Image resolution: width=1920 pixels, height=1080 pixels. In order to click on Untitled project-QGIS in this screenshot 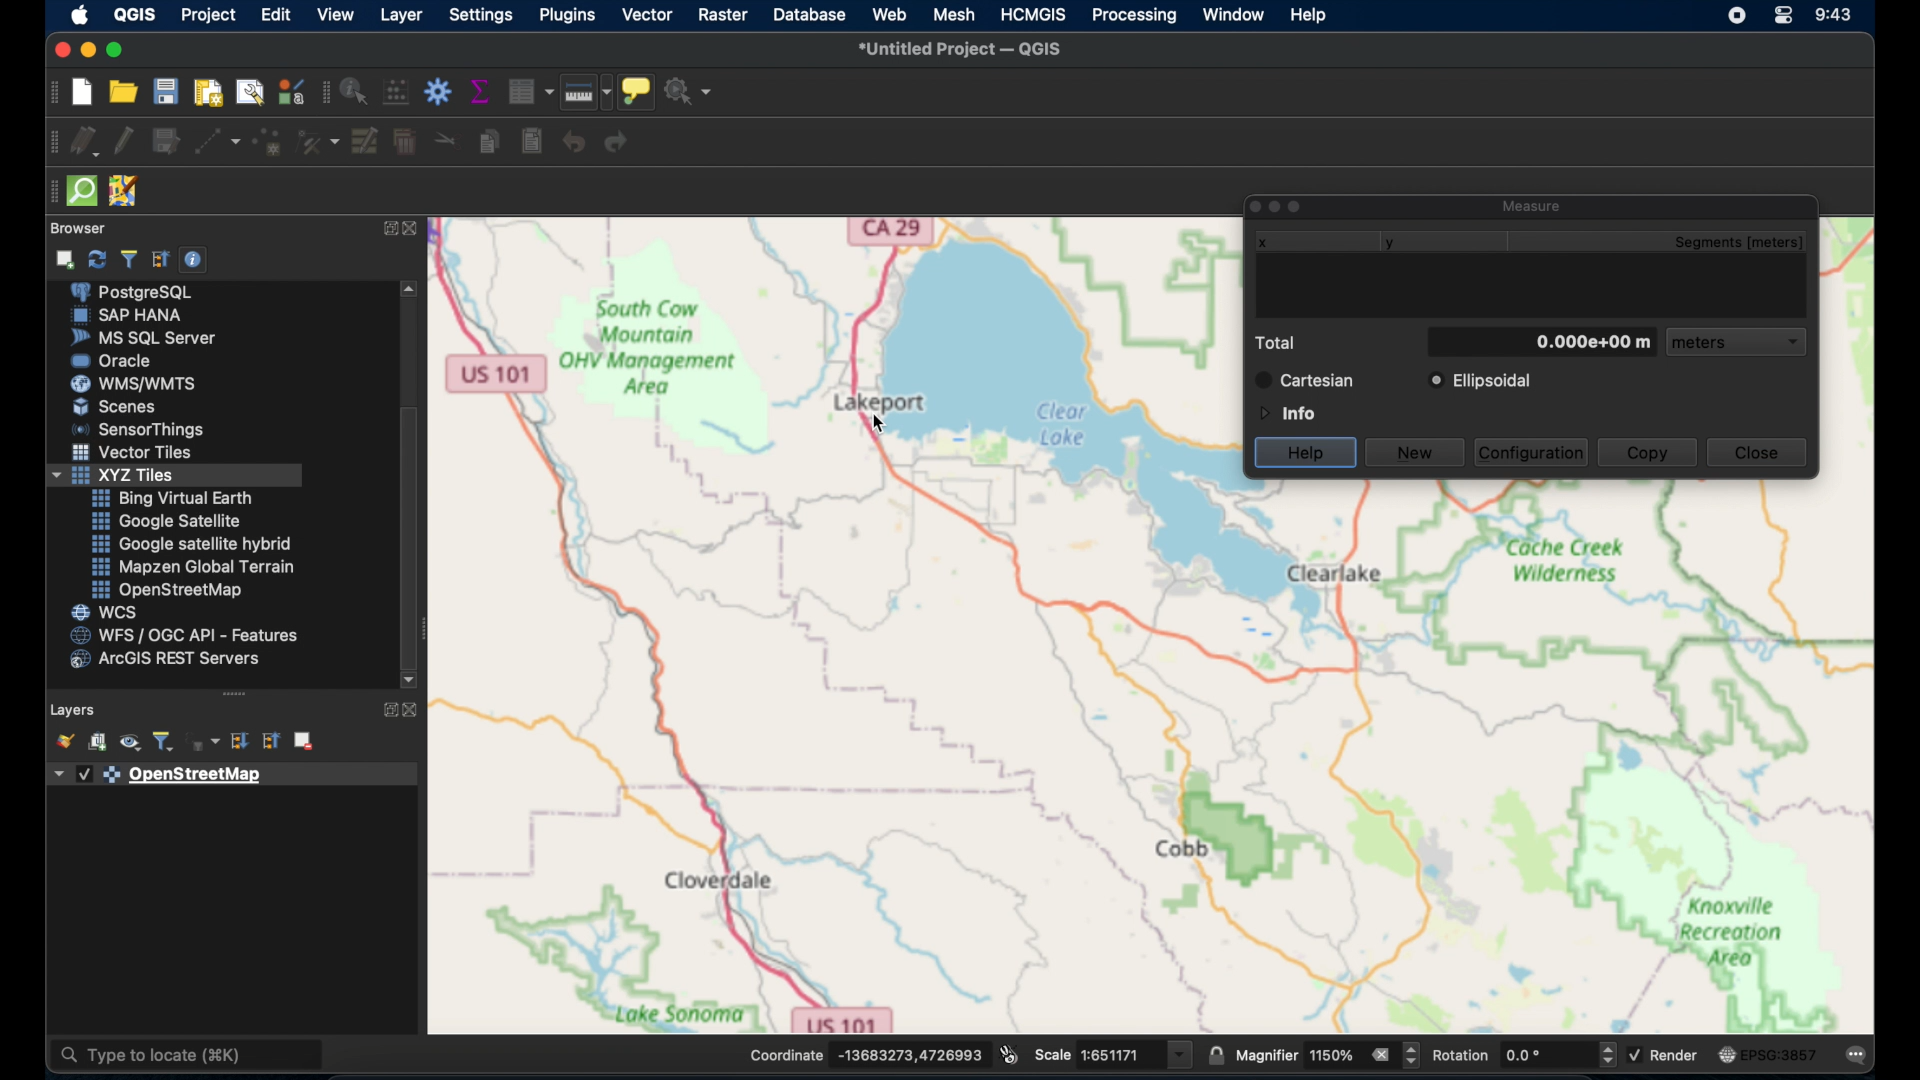, I will do `click(962, 48)`.